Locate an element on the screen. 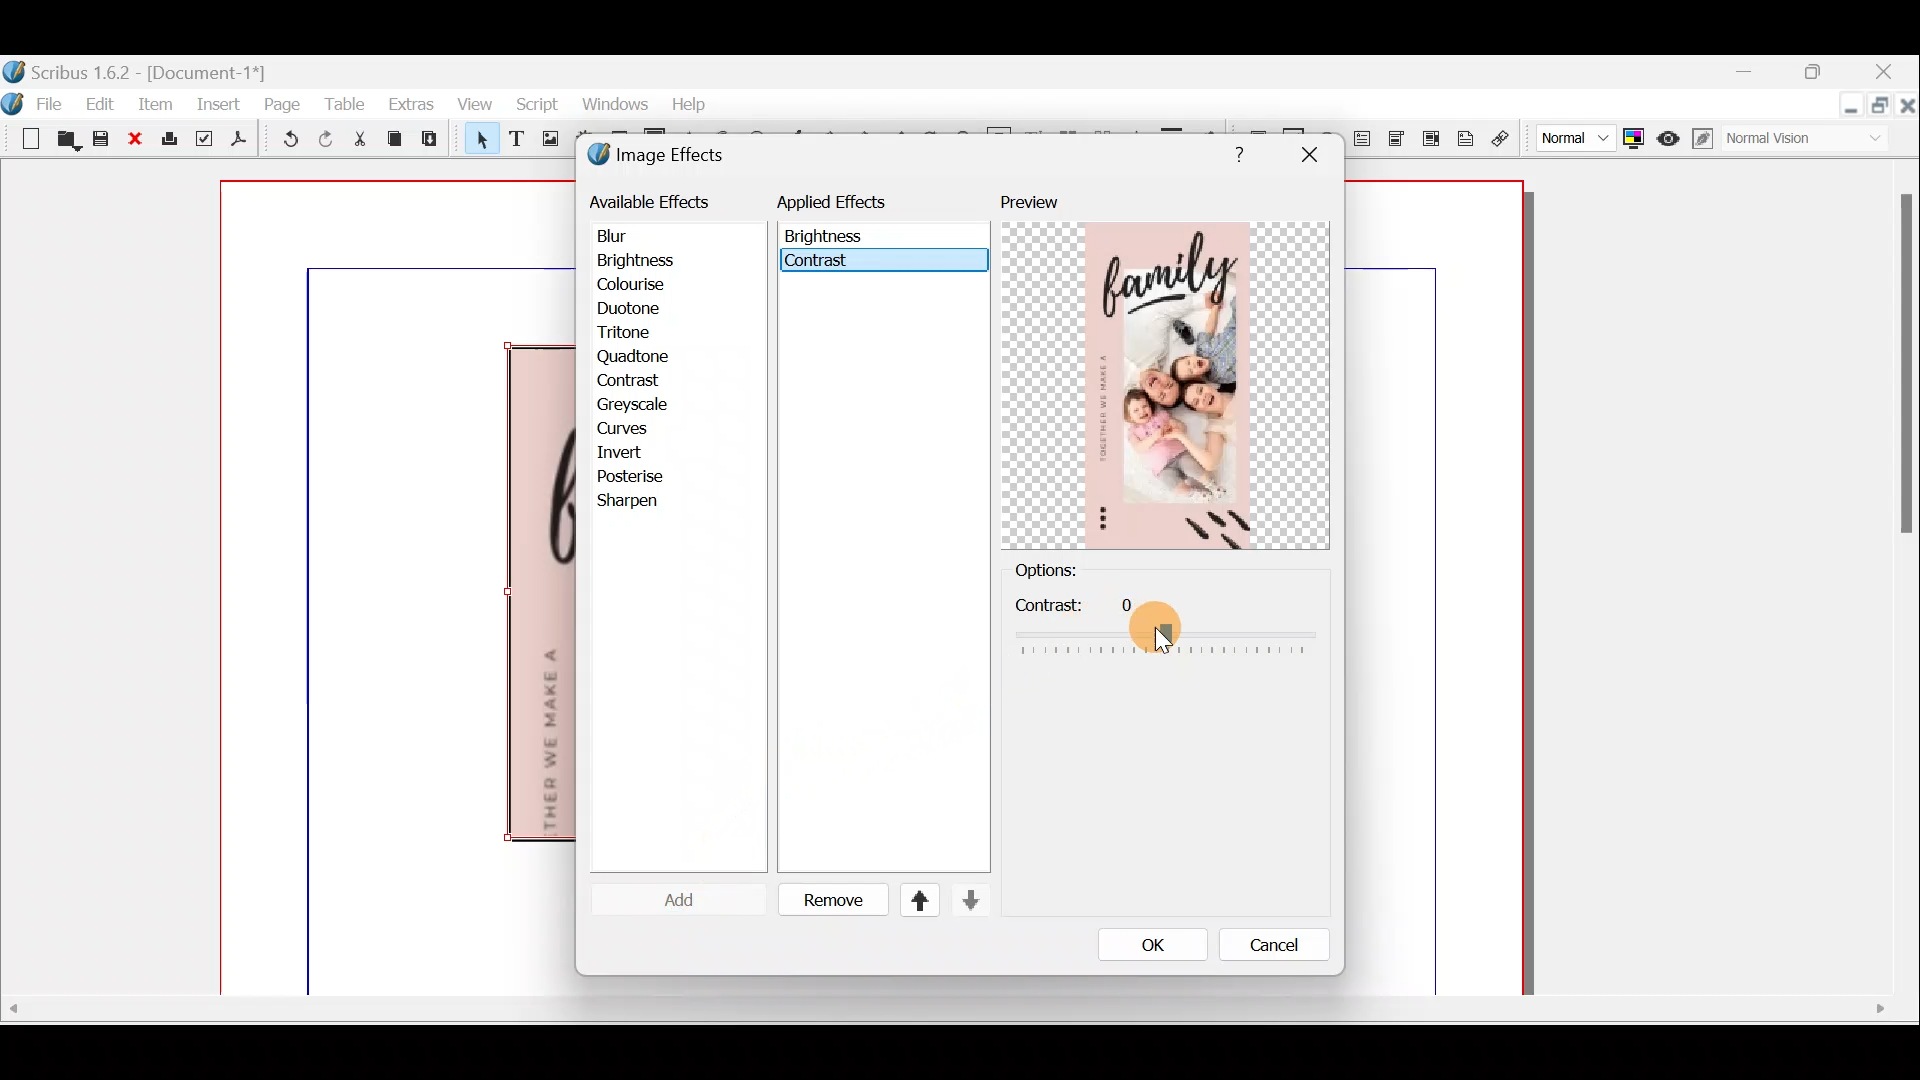 This screenshot has width=1920, height=1080. Tritone is located at coordinates (633, 335).